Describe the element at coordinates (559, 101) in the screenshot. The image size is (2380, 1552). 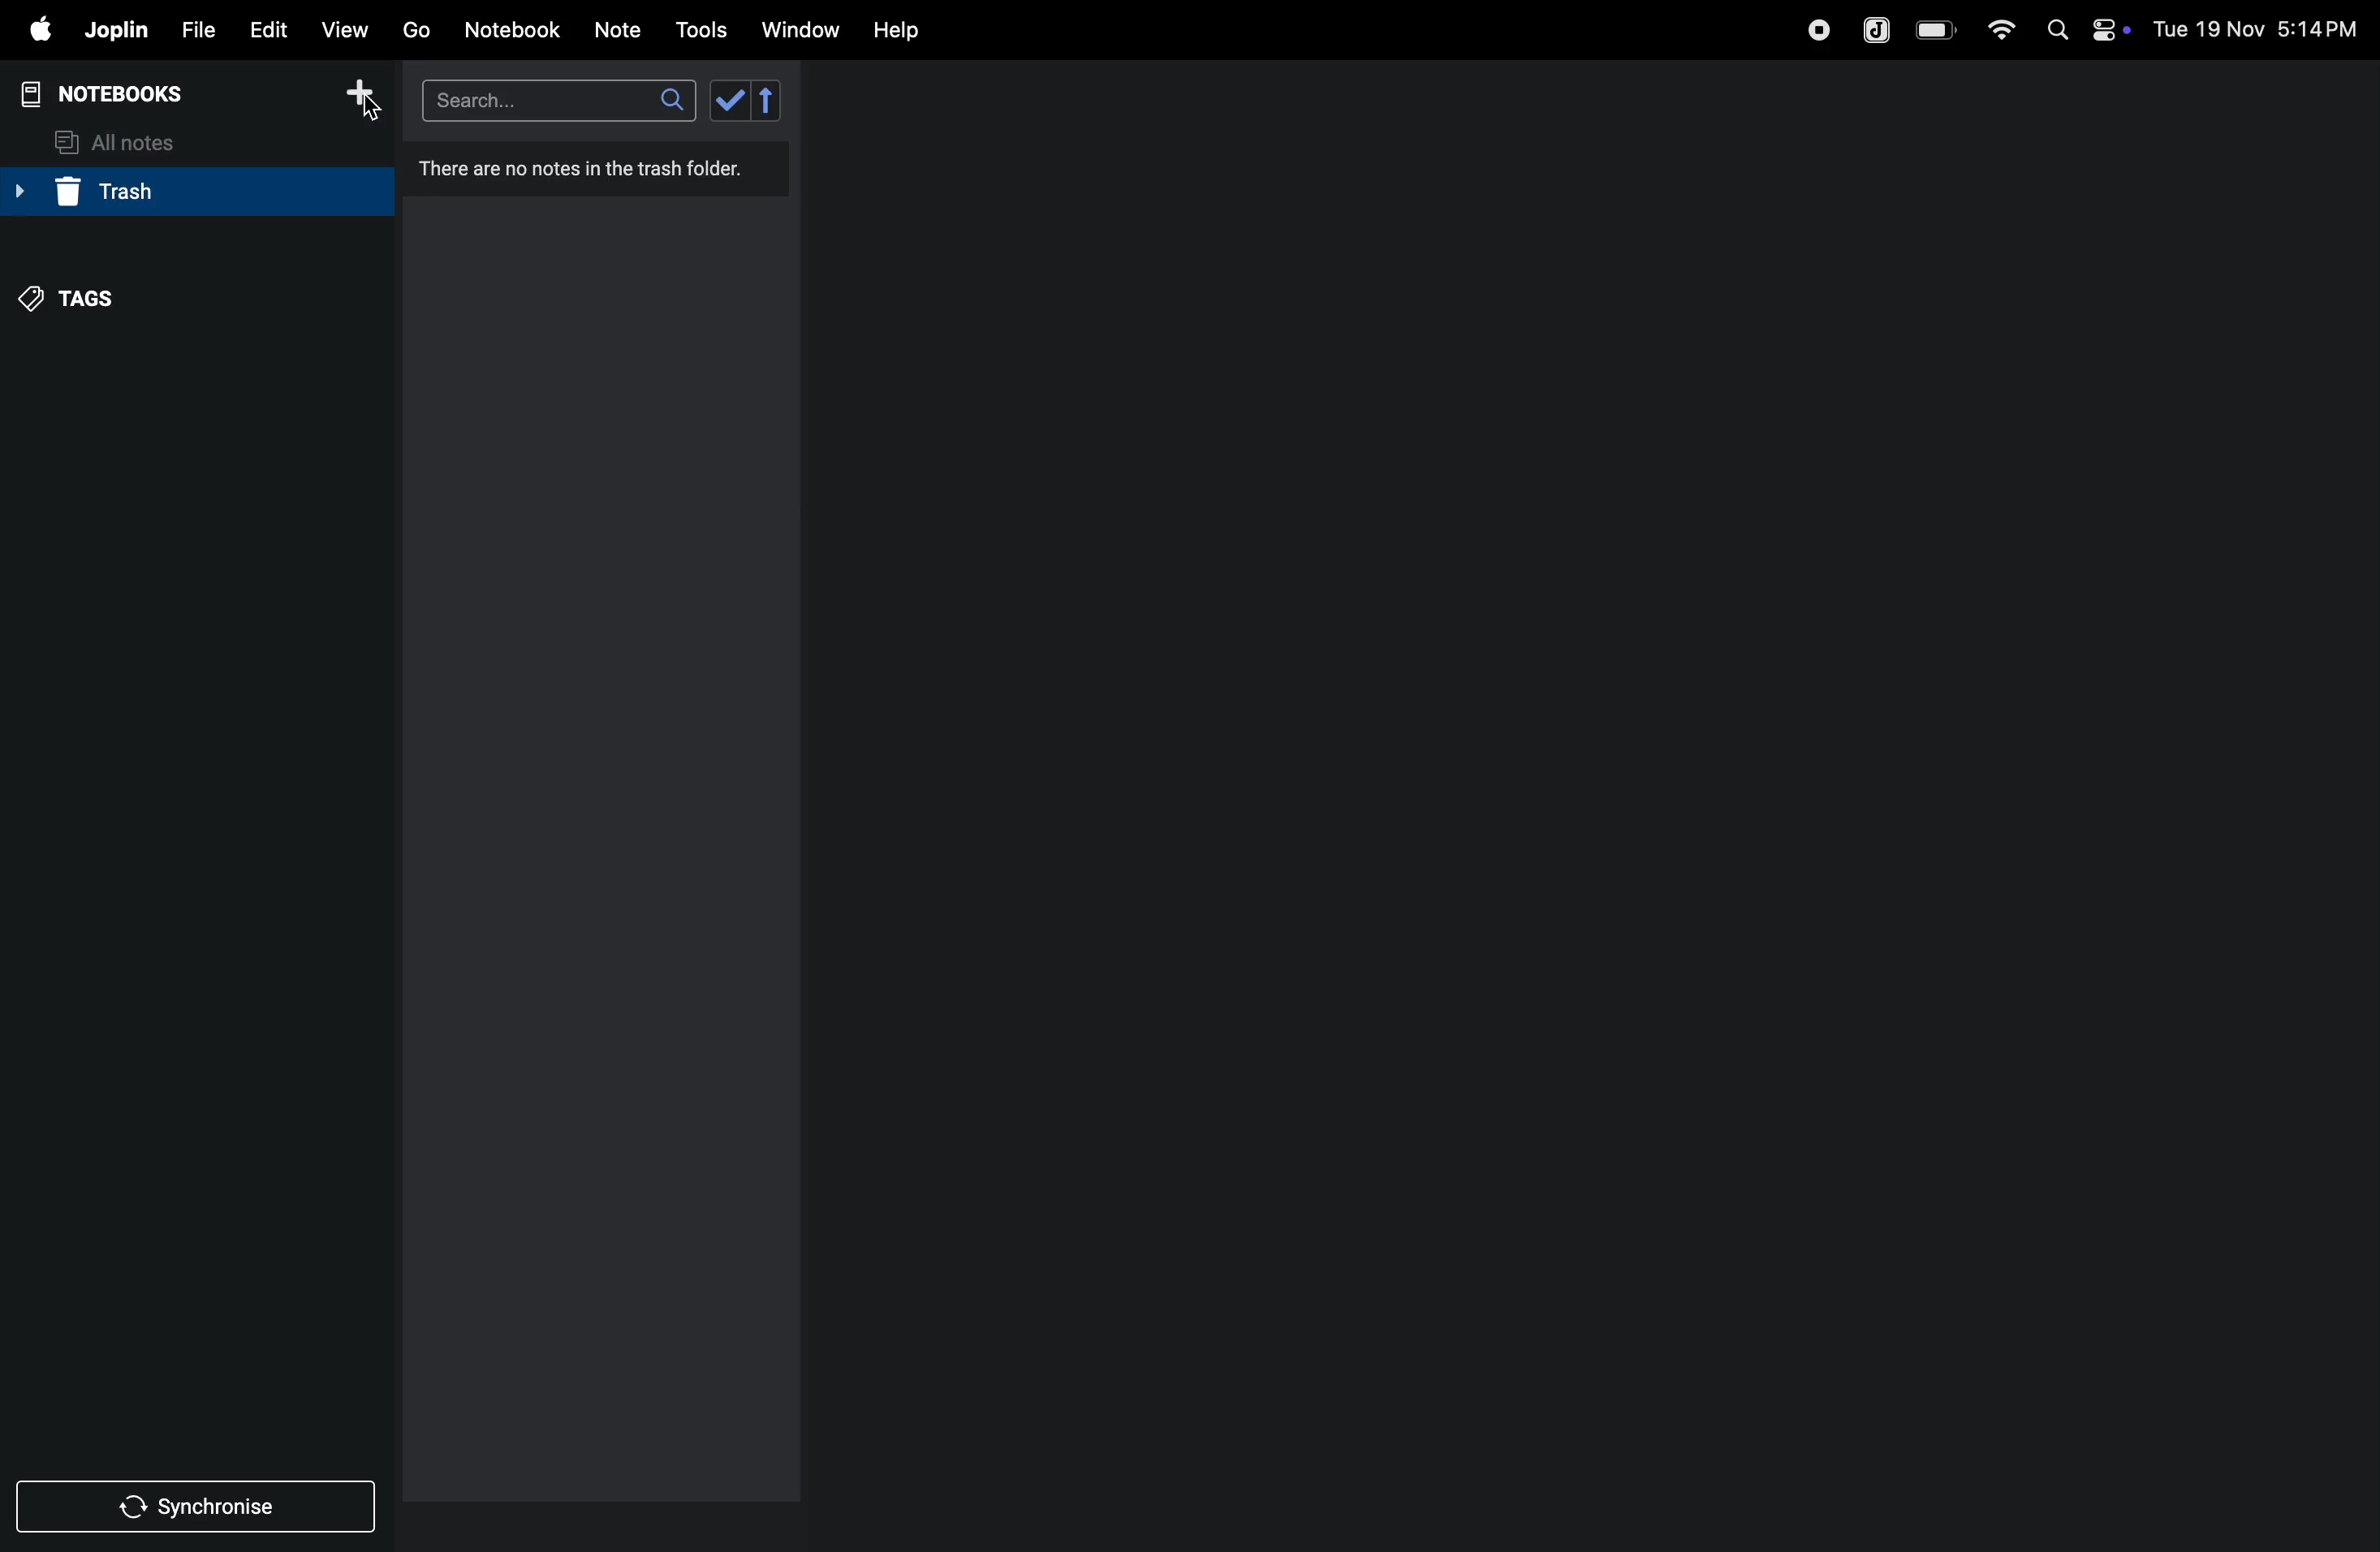
I see `search` at that location.